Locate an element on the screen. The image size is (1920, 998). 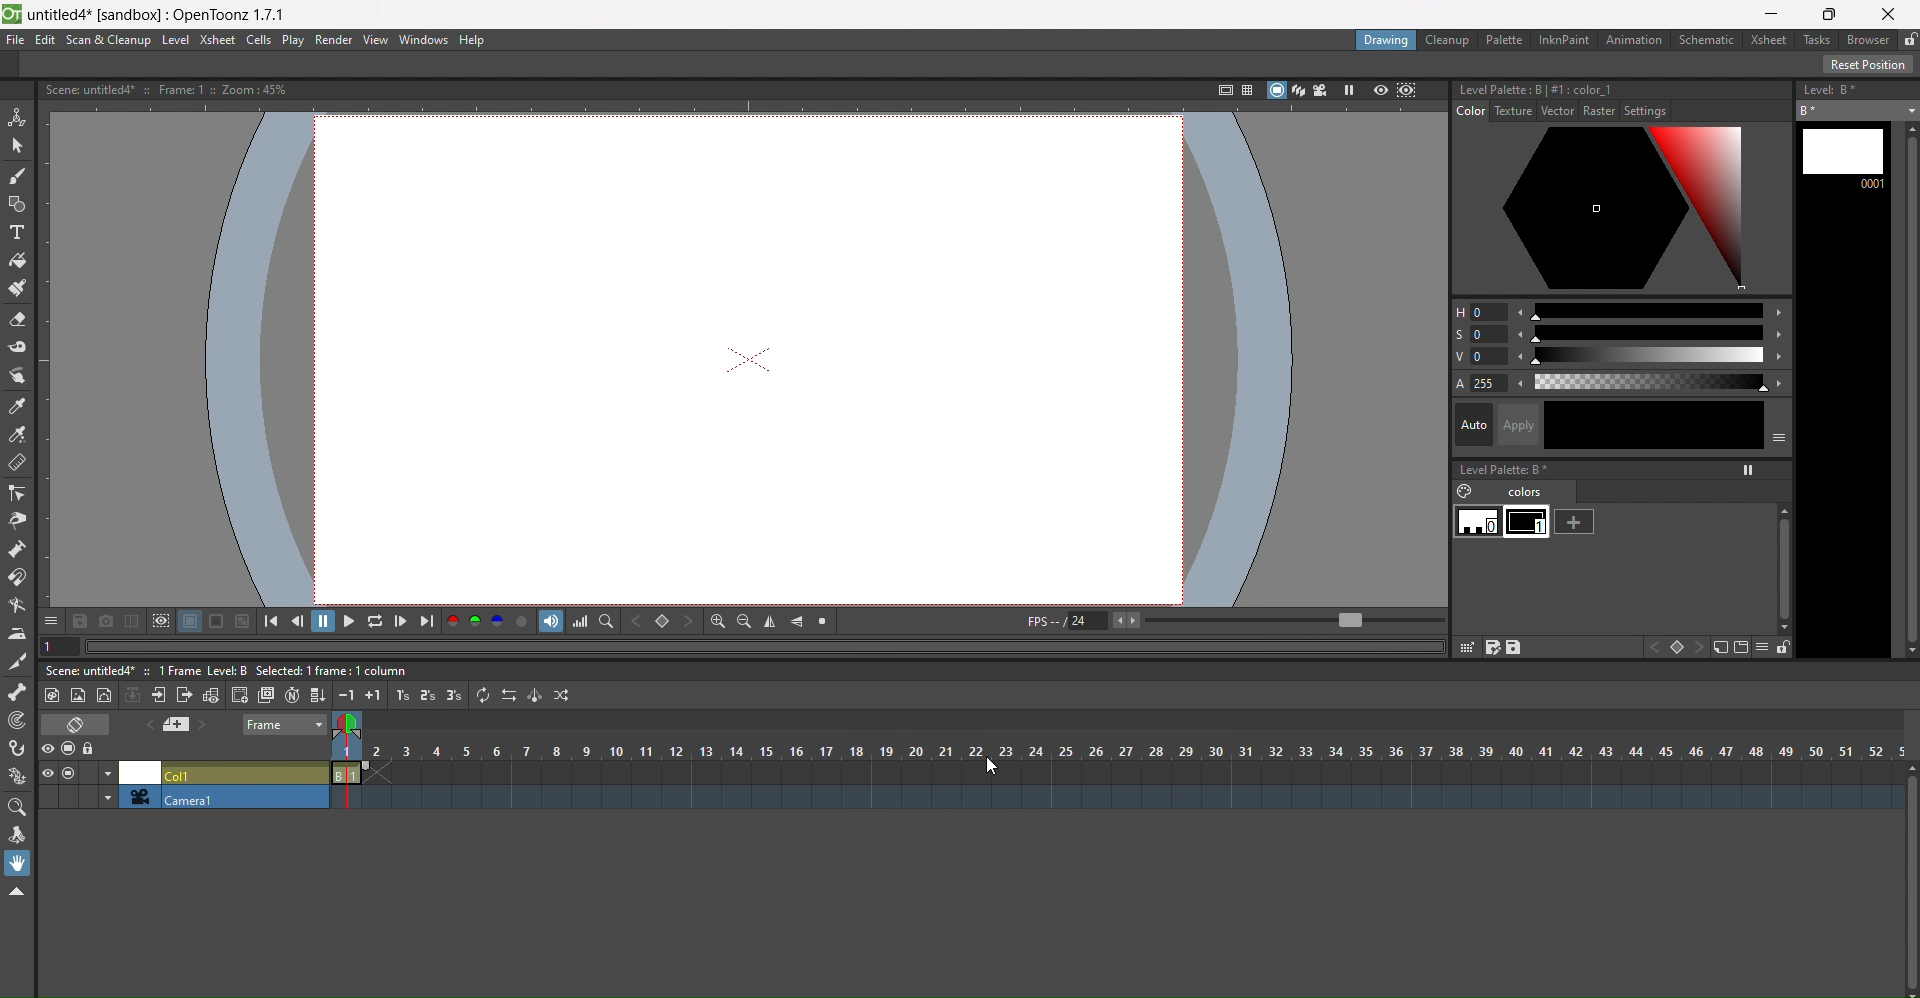
fill tool is located at coordinates (18, 261).